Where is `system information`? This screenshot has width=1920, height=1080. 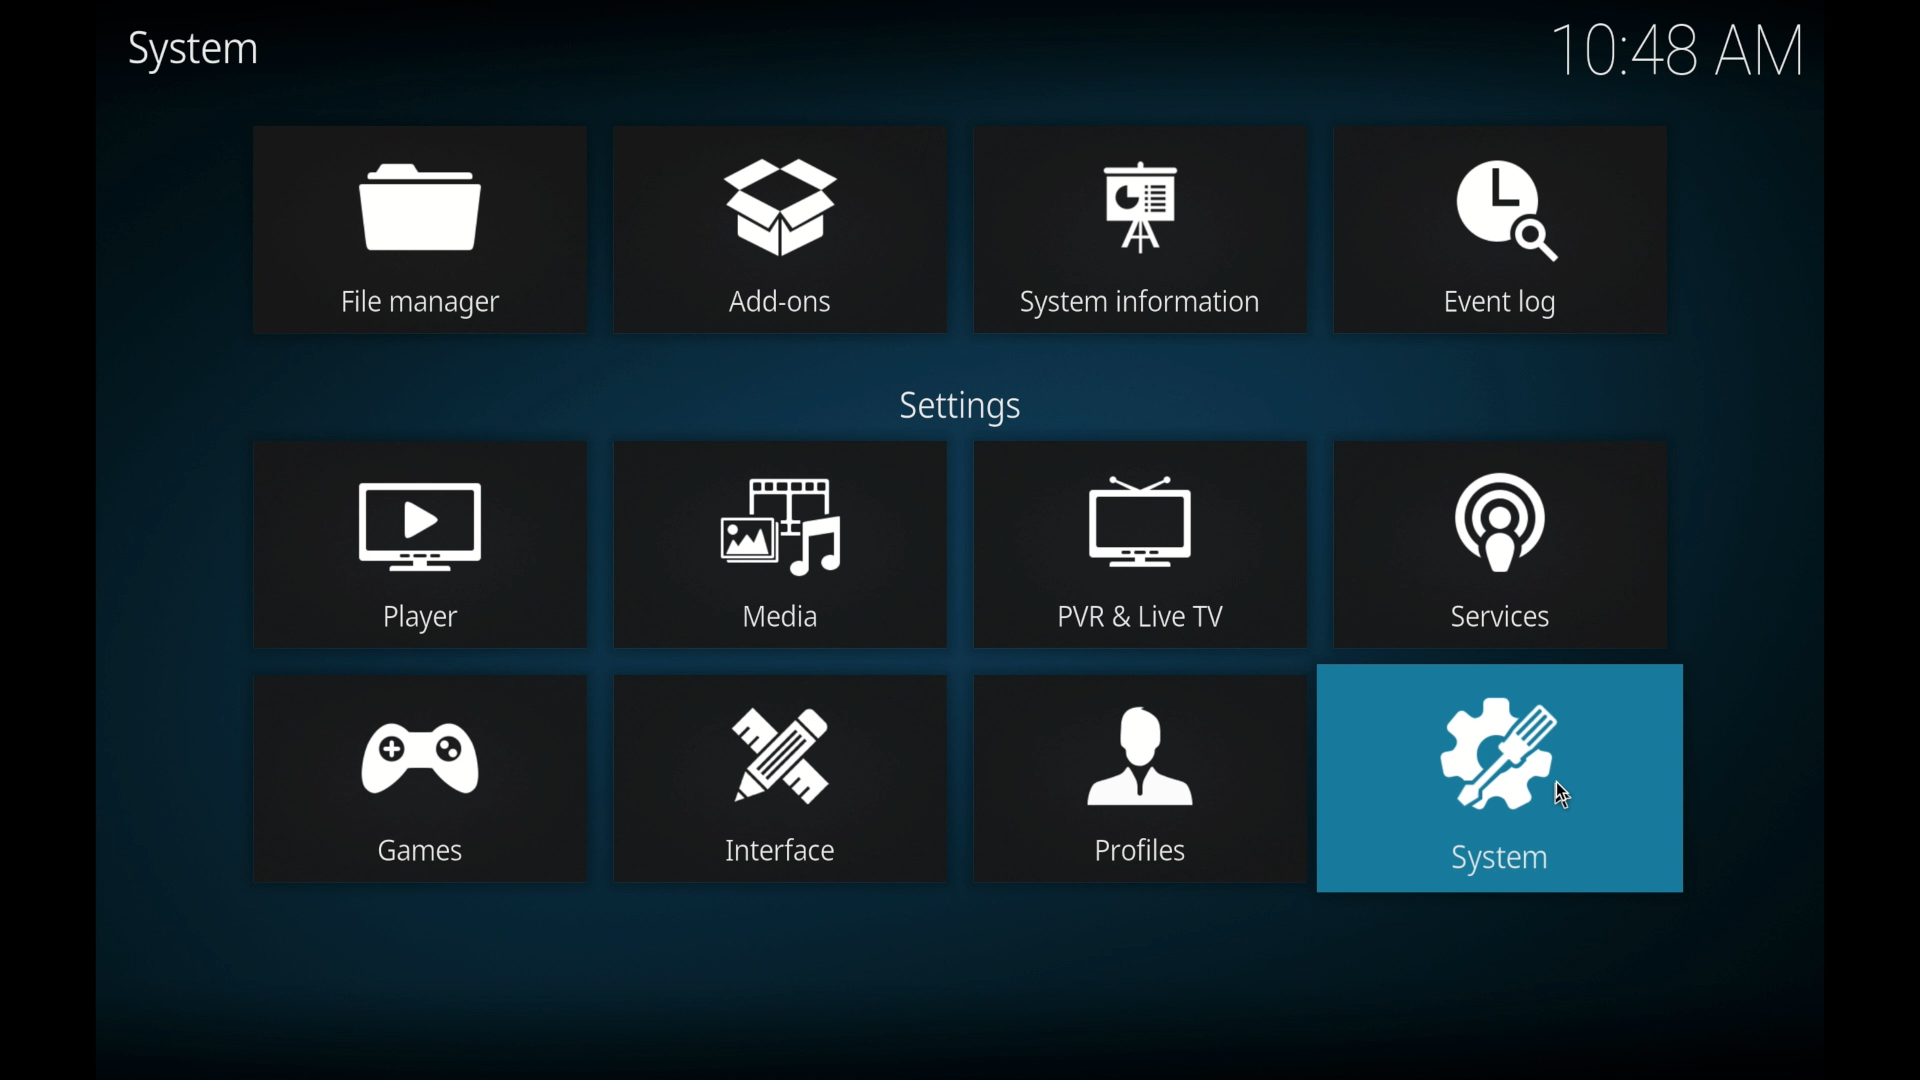
system information is located at coordinates (1141, 226).